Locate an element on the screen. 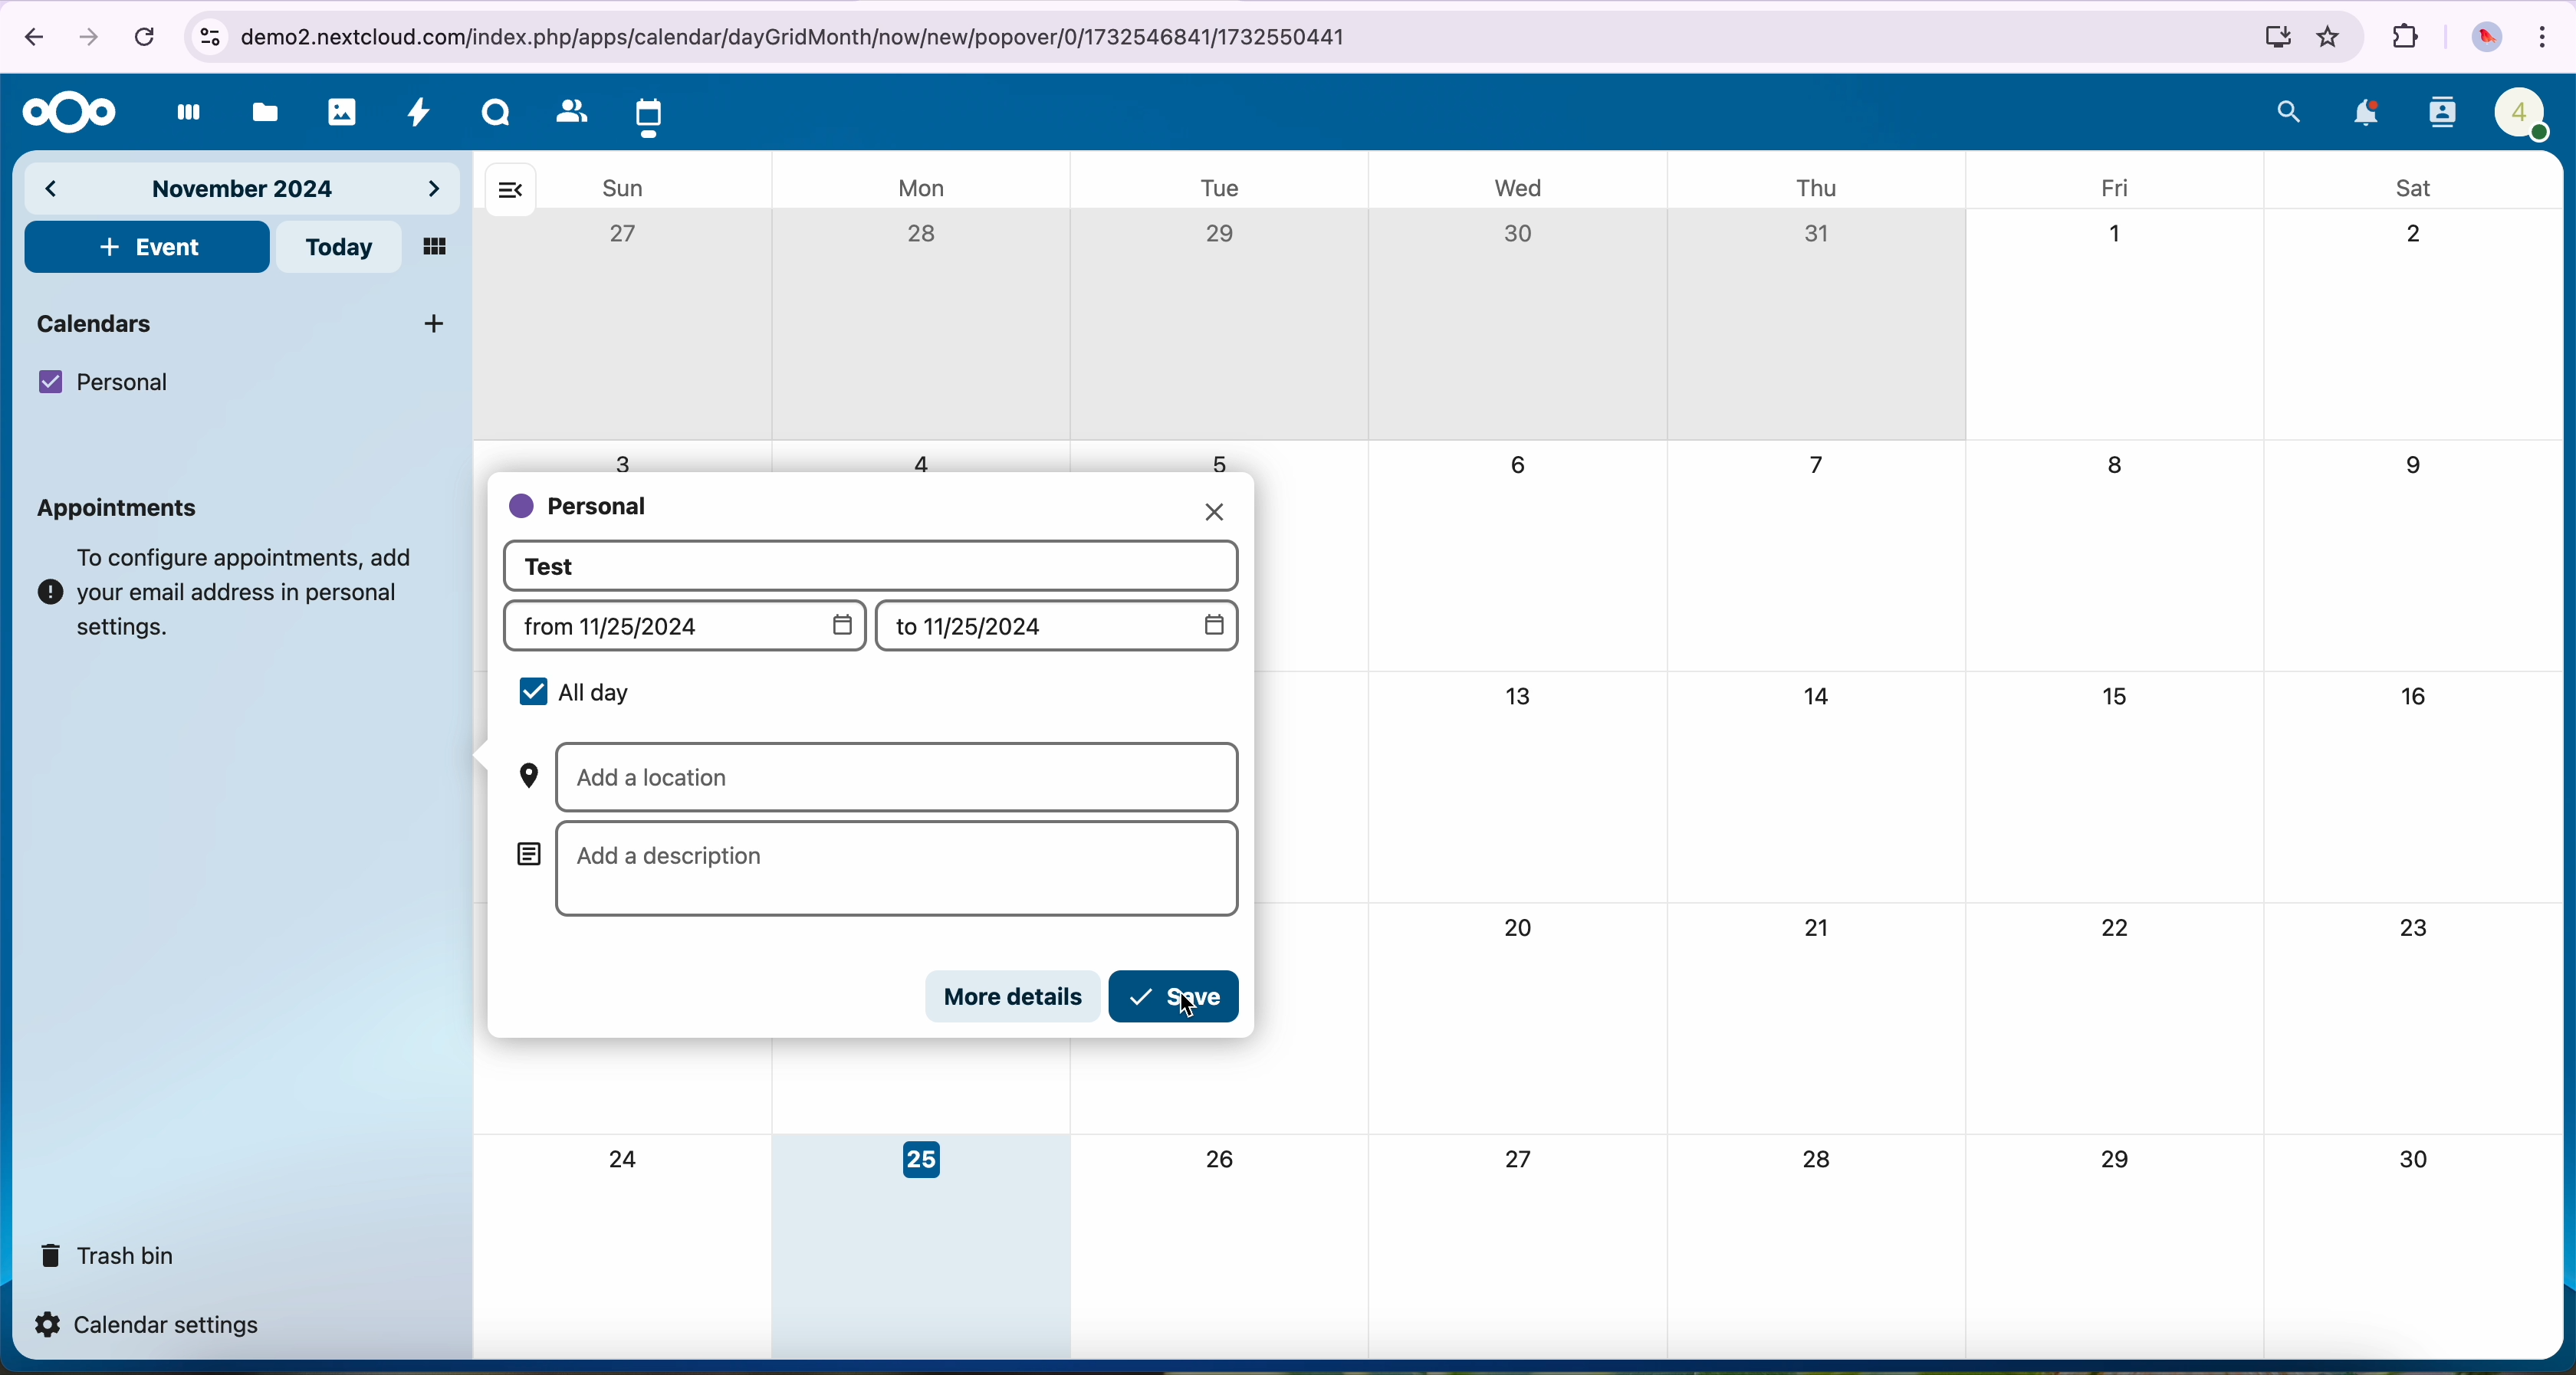  notifications is located at coordinates (2367, 115).